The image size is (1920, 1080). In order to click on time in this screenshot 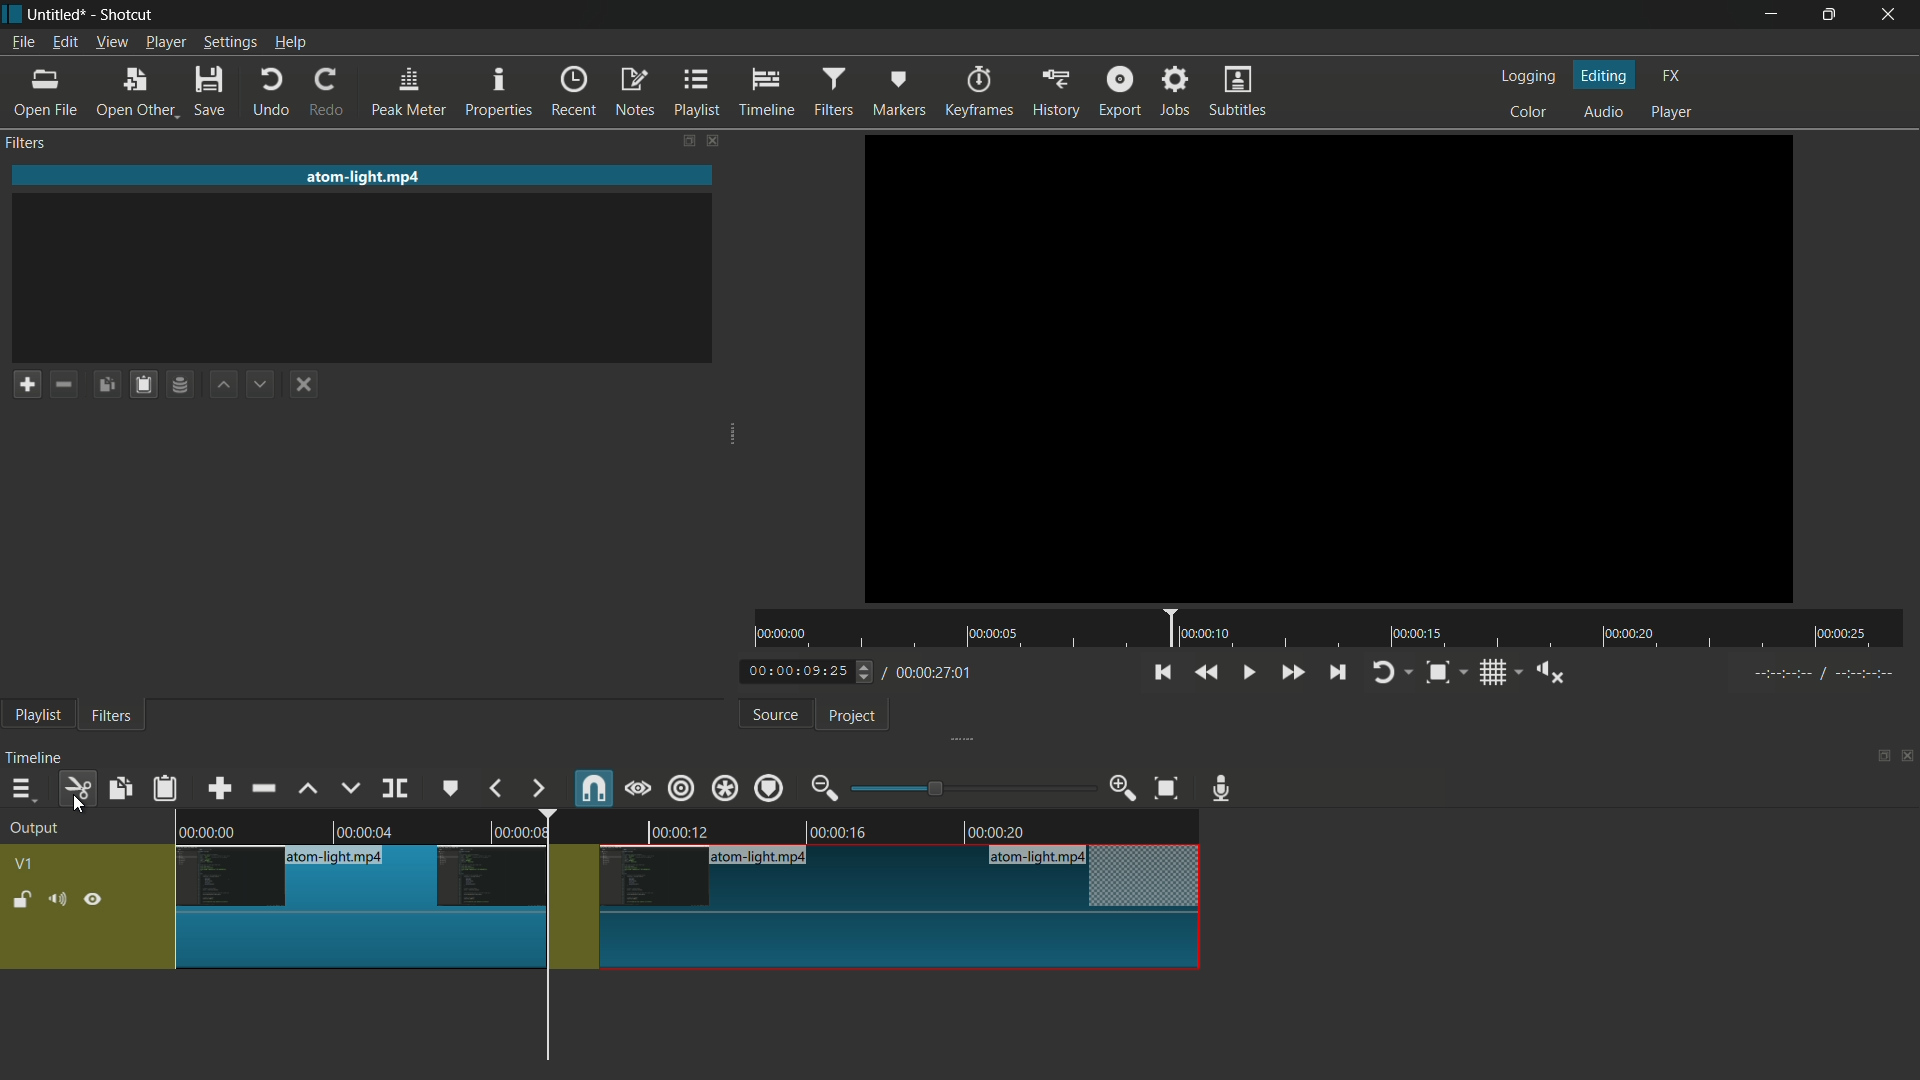, I will do `click(1331, 629)`.